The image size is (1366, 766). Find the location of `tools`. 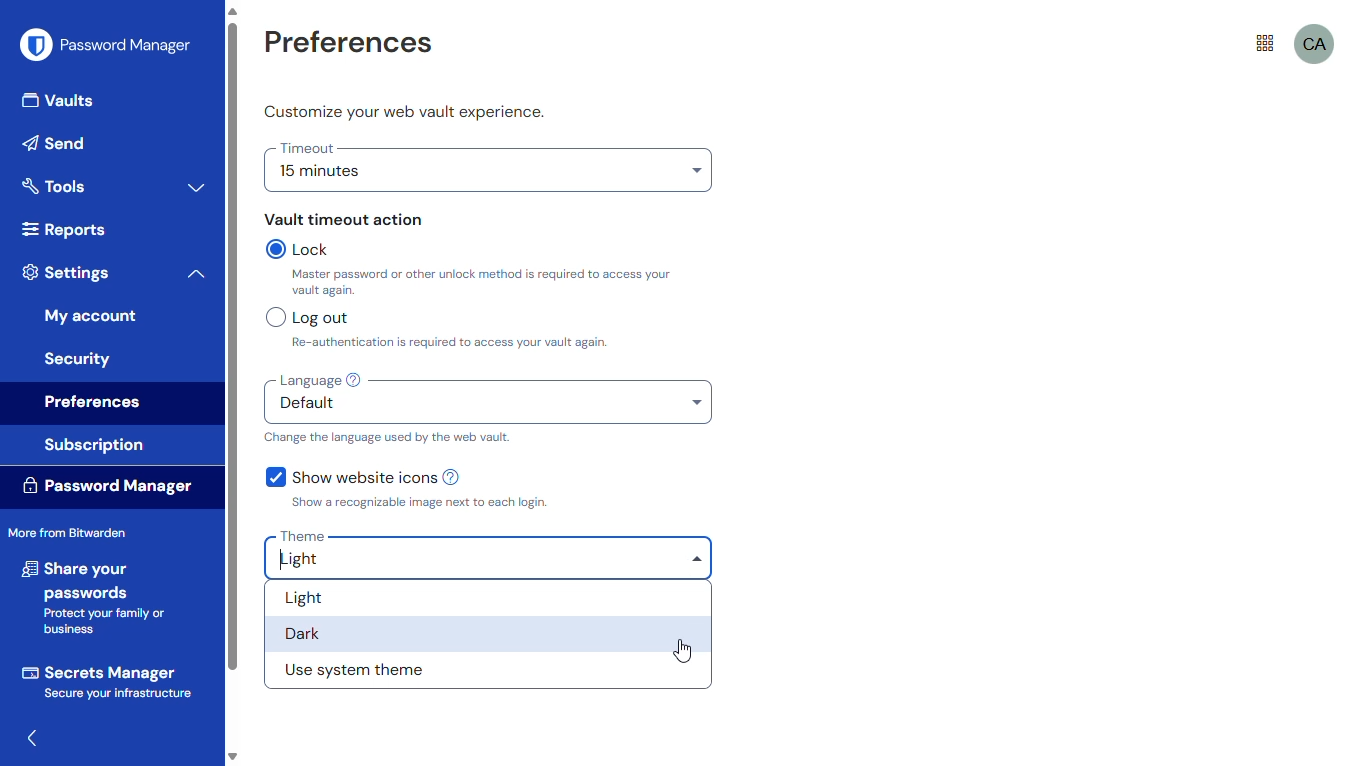

tools is located at coordinates (54, 185).